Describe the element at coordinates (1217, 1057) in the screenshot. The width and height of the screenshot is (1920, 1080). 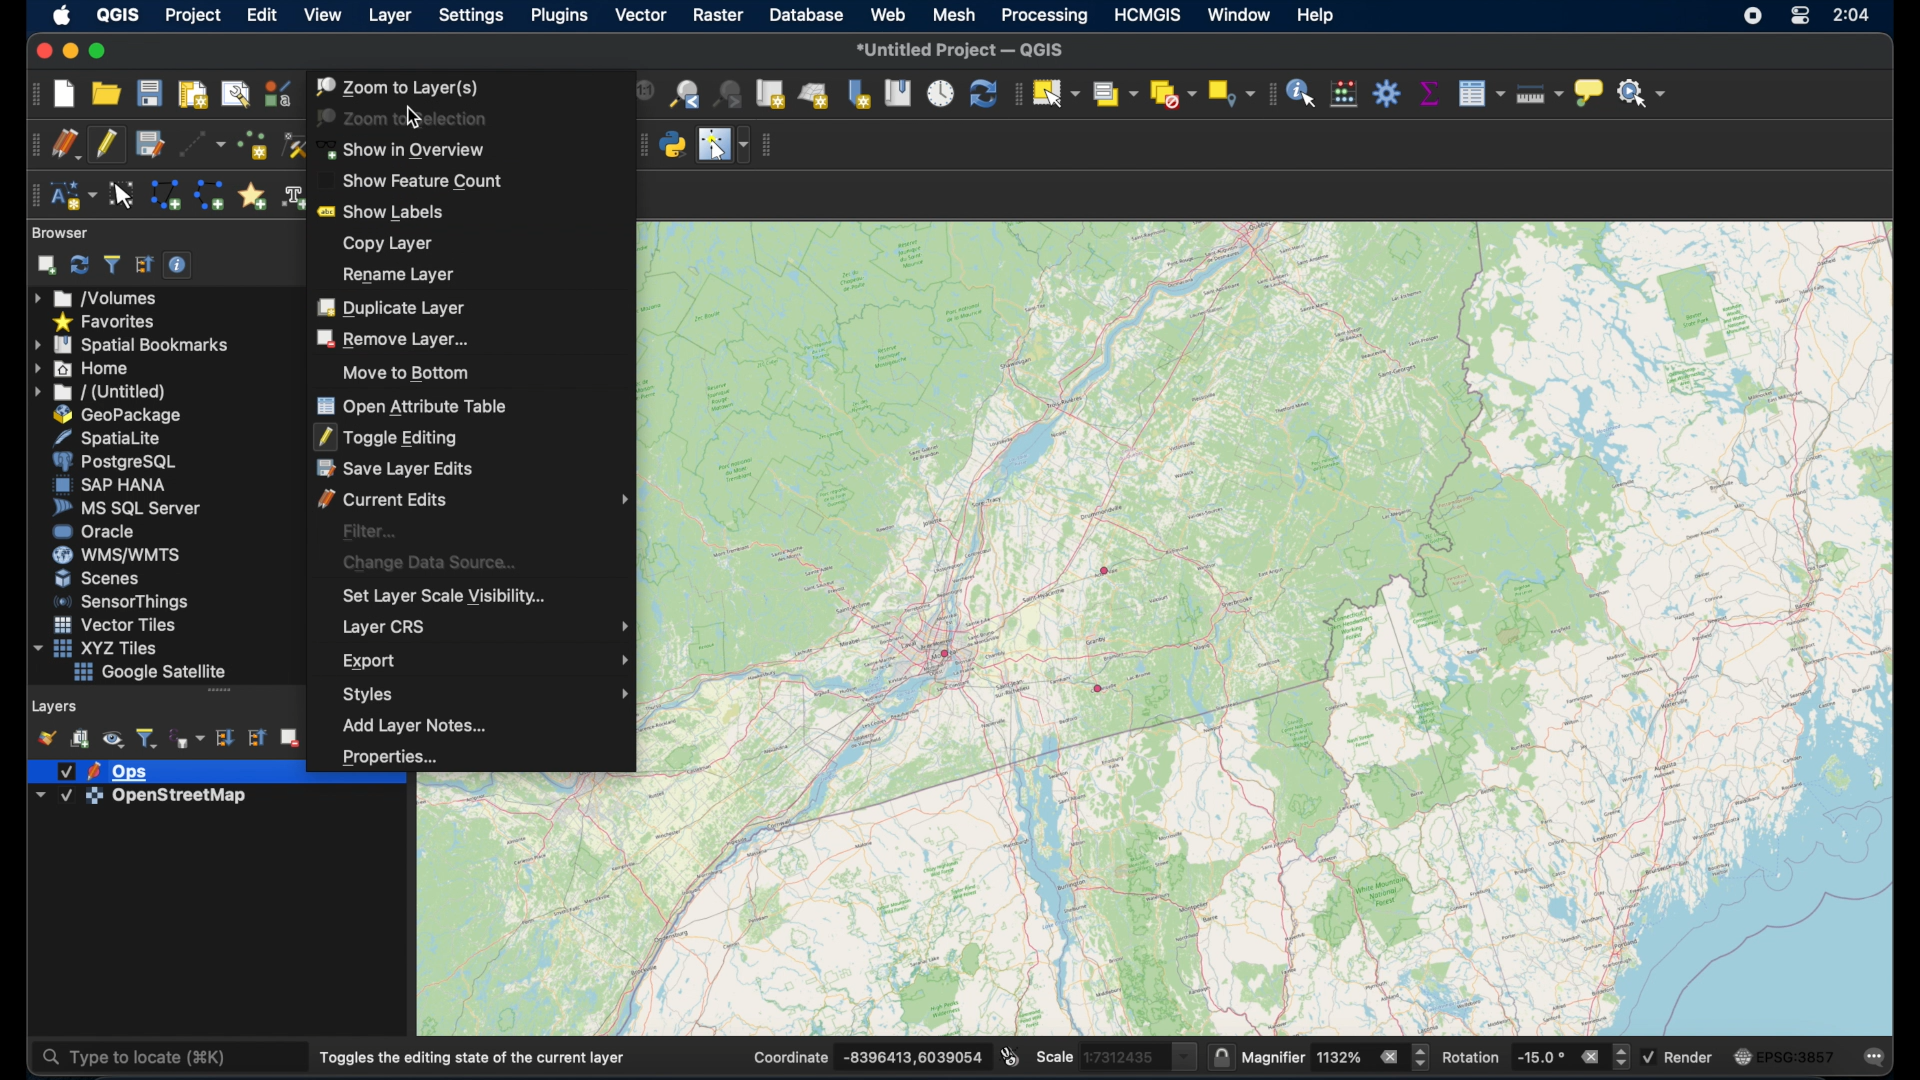
I see `lock scale` at that location.